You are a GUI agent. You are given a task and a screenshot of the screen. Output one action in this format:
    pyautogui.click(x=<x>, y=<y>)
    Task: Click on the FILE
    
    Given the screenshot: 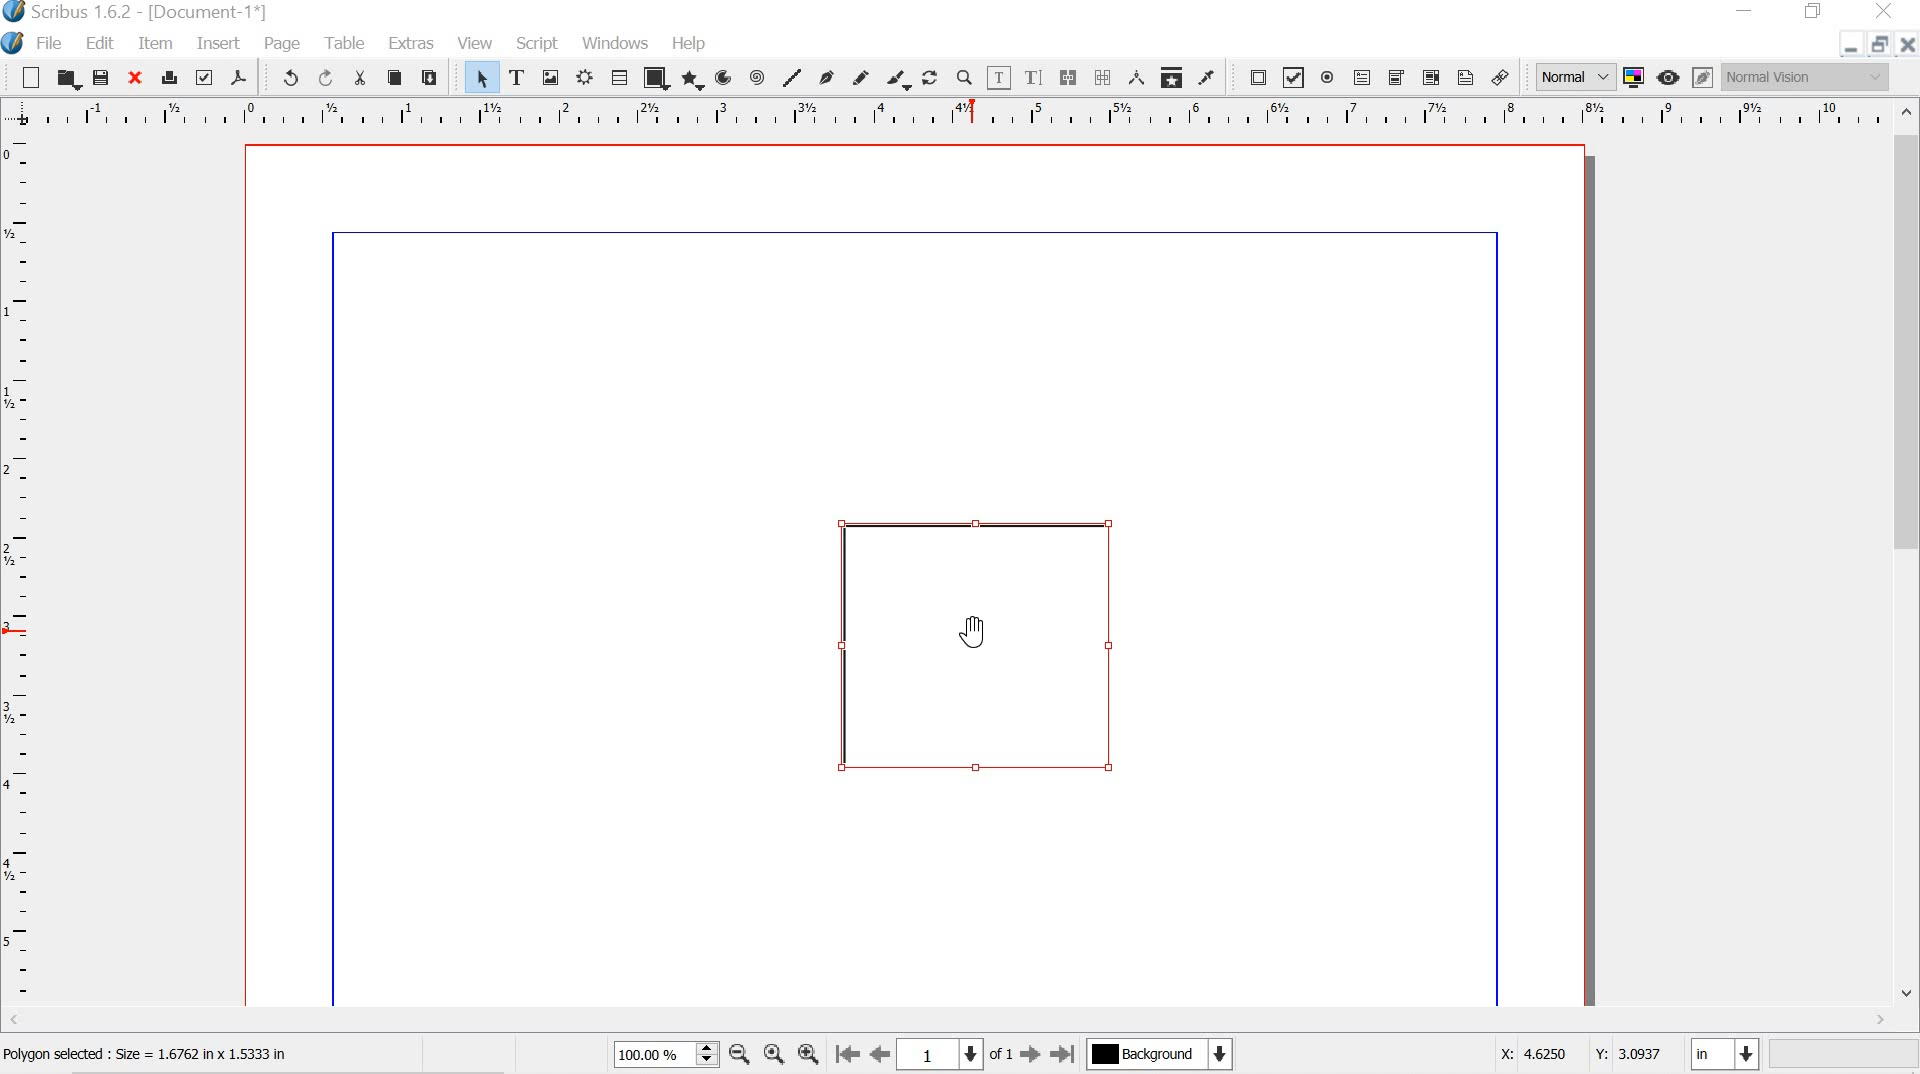 What is the action you would take?
    pyautogui.click(x=53, y=43)
    